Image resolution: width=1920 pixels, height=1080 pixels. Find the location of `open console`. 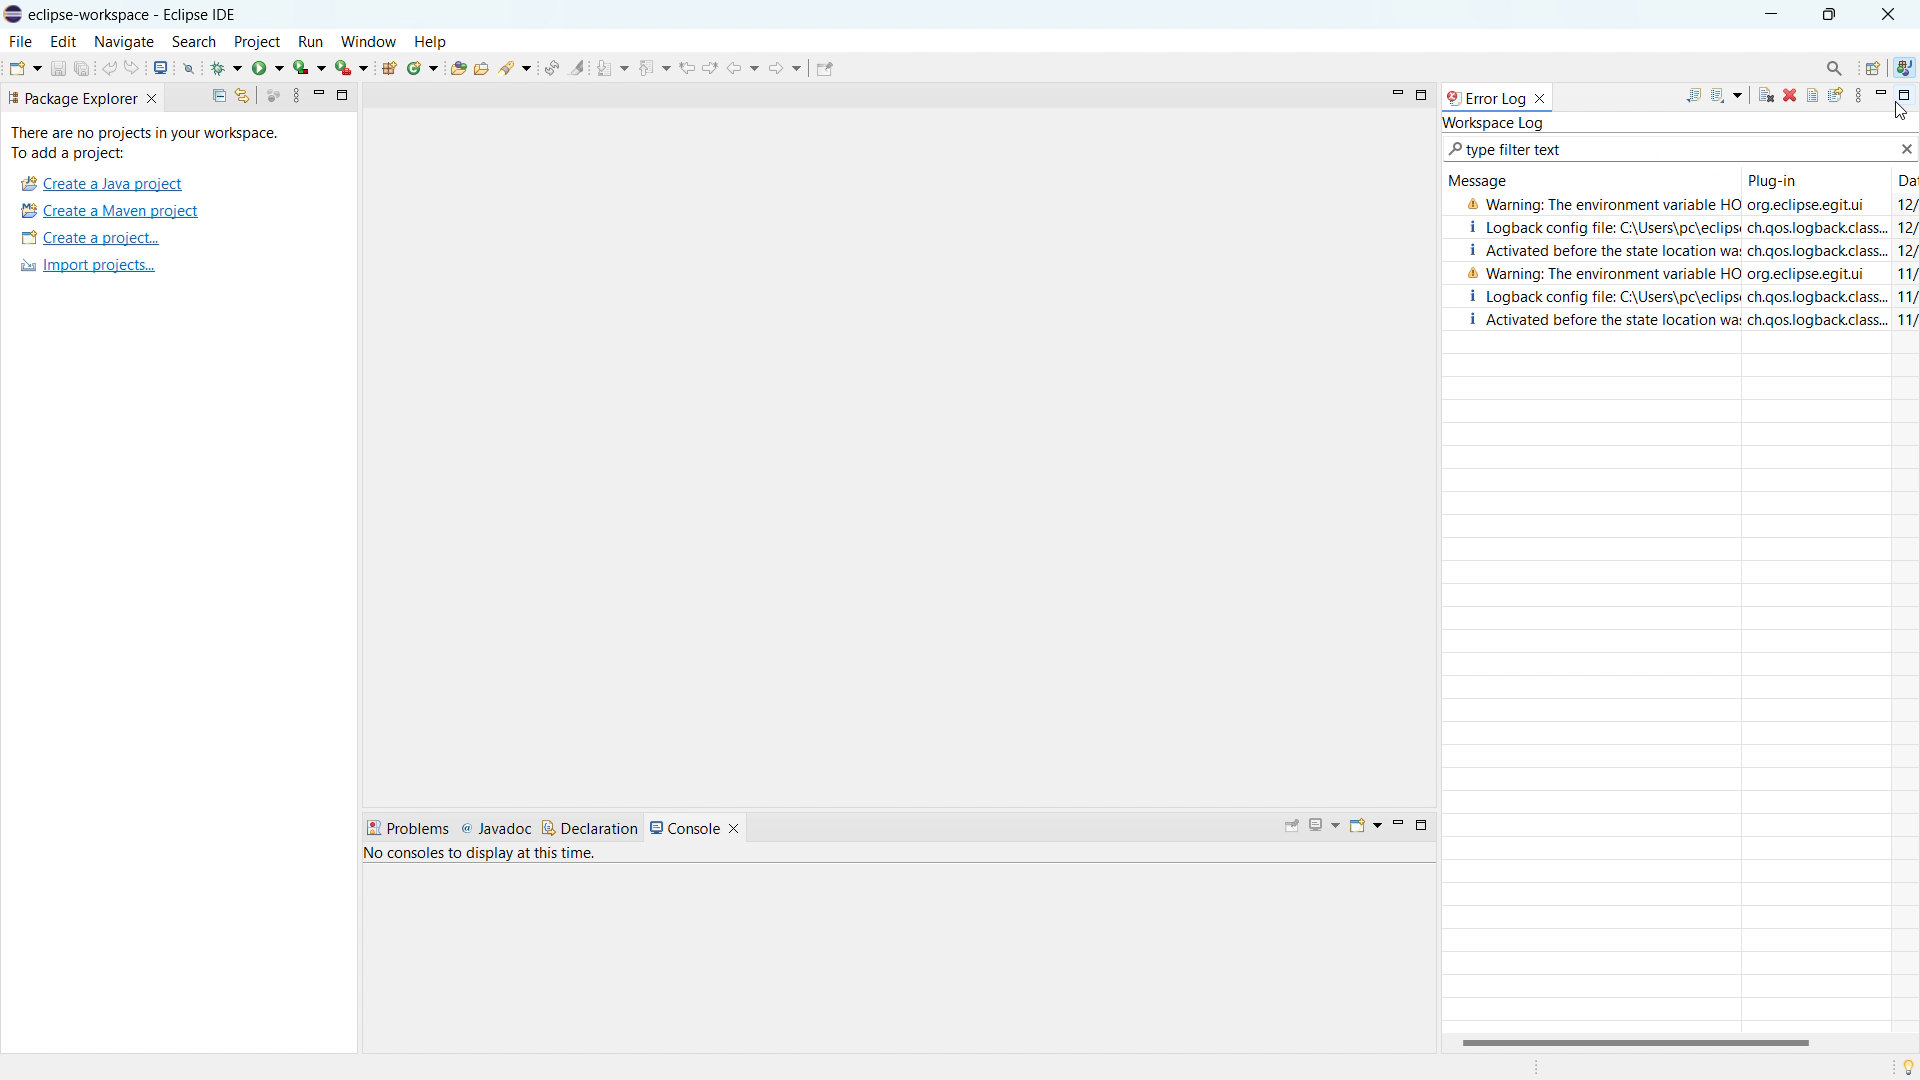

open console is located at coordinates (1367, 824).